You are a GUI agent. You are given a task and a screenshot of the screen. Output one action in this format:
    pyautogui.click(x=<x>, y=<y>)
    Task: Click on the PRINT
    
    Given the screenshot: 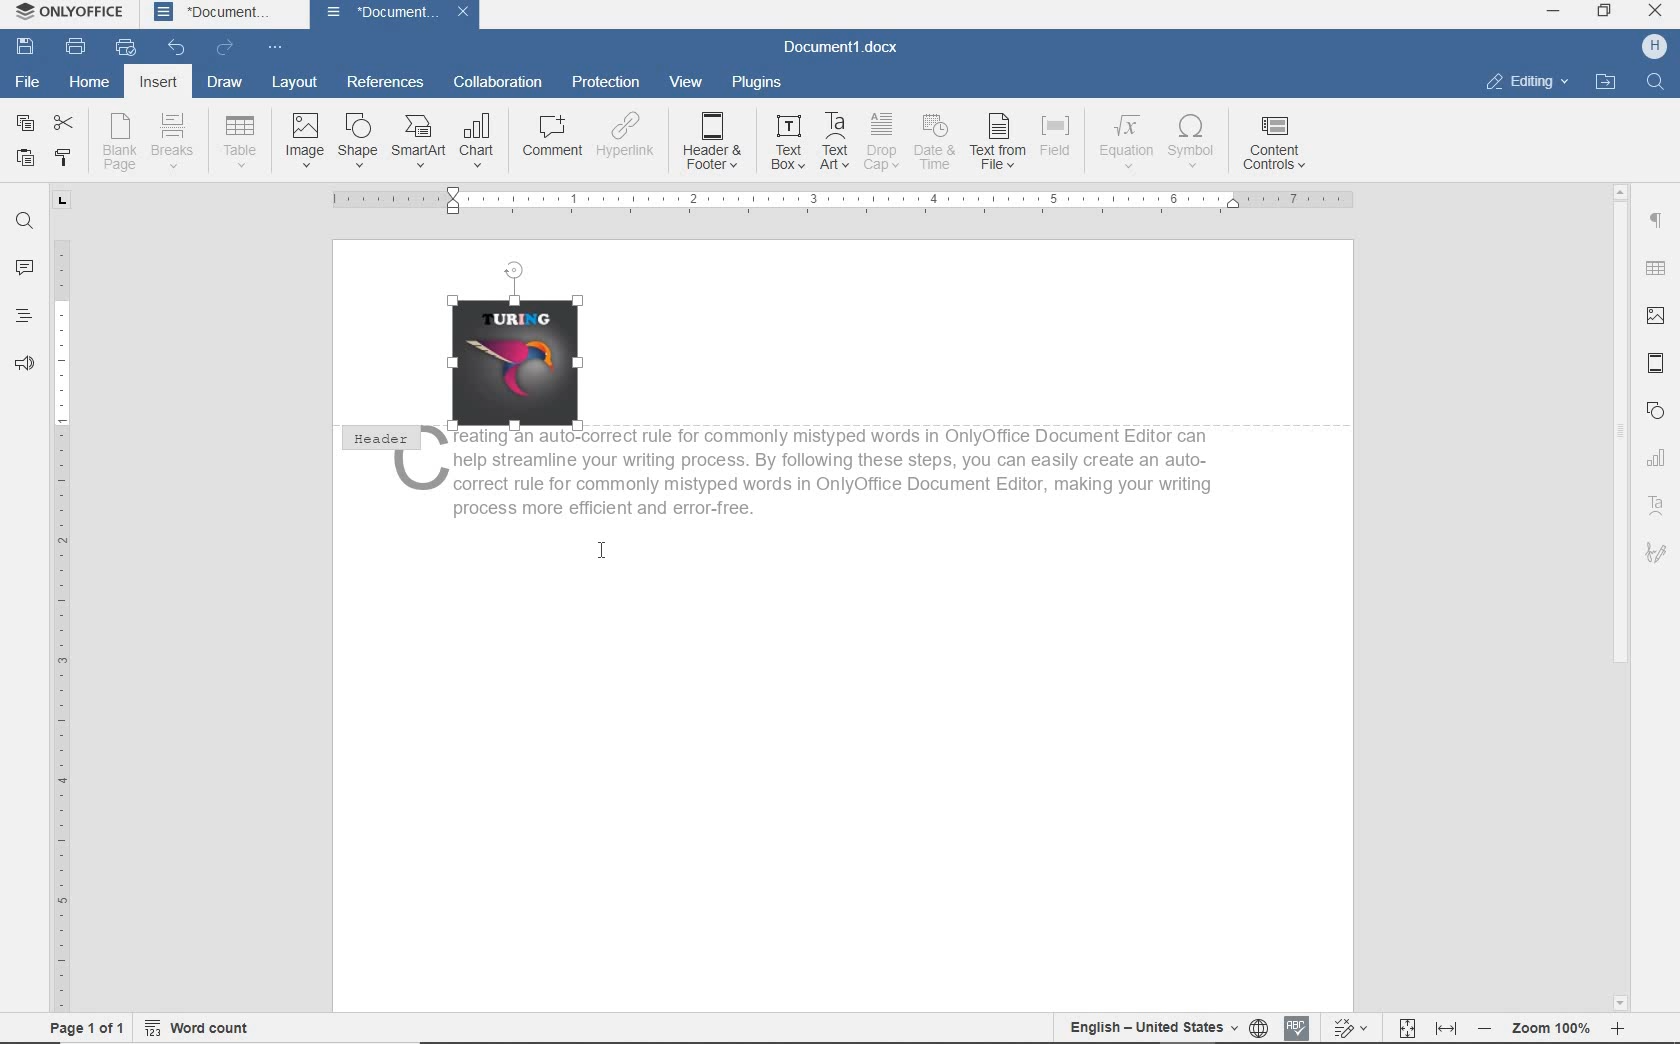 What is the action you would take?
    pyautogui.click(x=76, y=44)
    